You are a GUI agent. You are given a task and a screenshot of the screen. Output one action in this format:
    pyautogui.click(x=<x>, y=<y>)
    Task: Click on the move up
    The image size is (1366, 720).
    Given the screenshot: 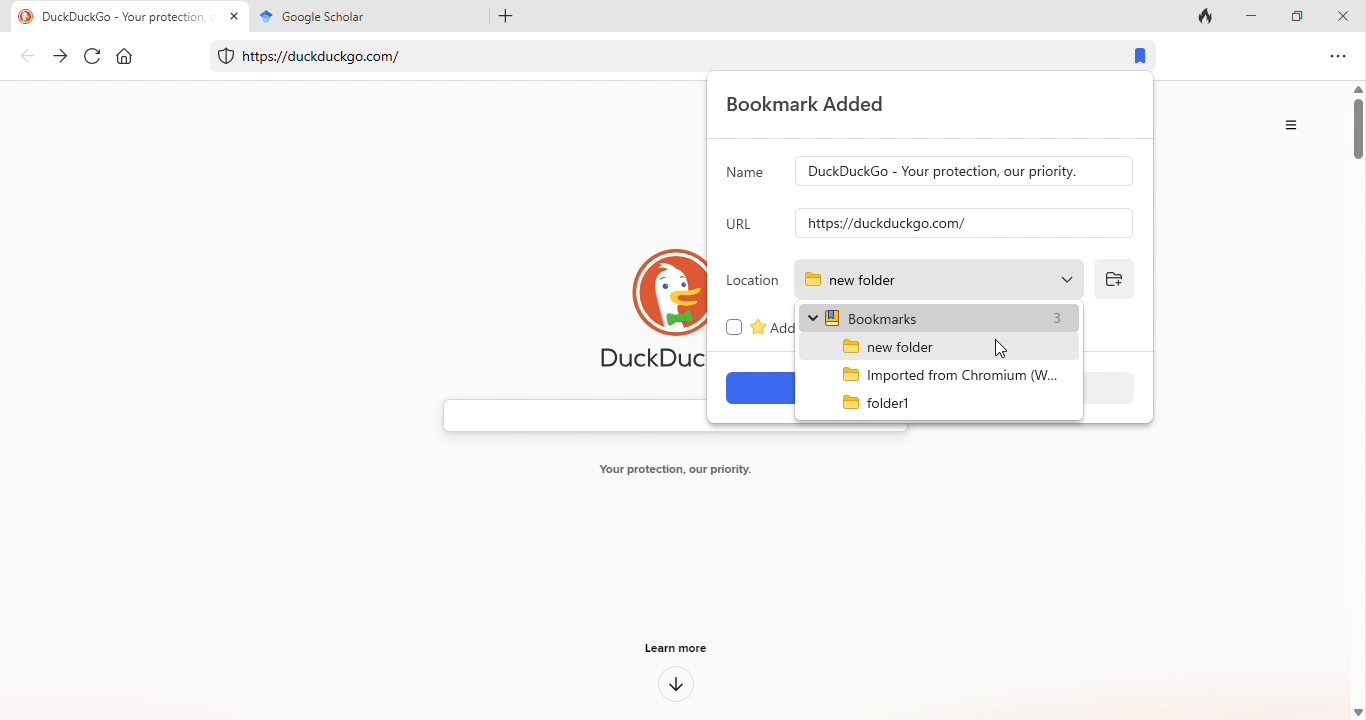 What is the action you would take?
    pyautogui.click(x=1357, y=88)
    